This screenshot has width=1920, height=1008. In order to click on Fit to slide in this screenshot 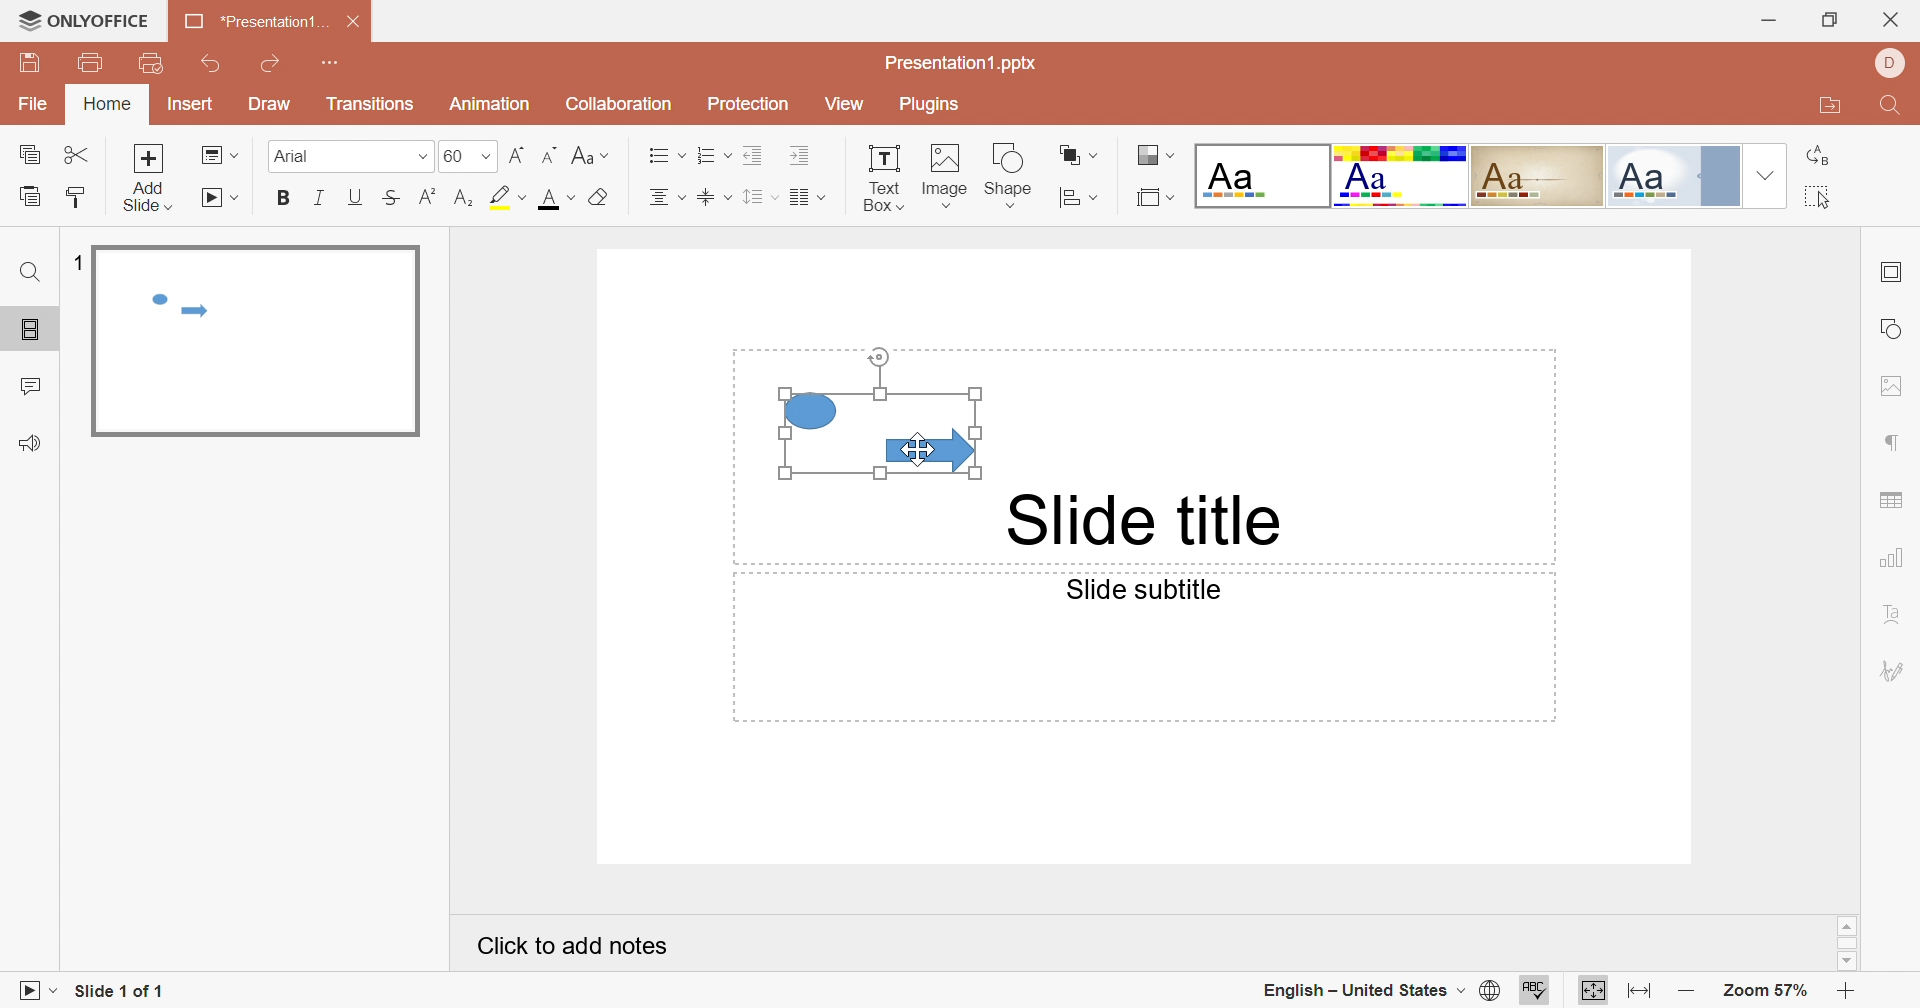, I will do `click(1597, 992)`.